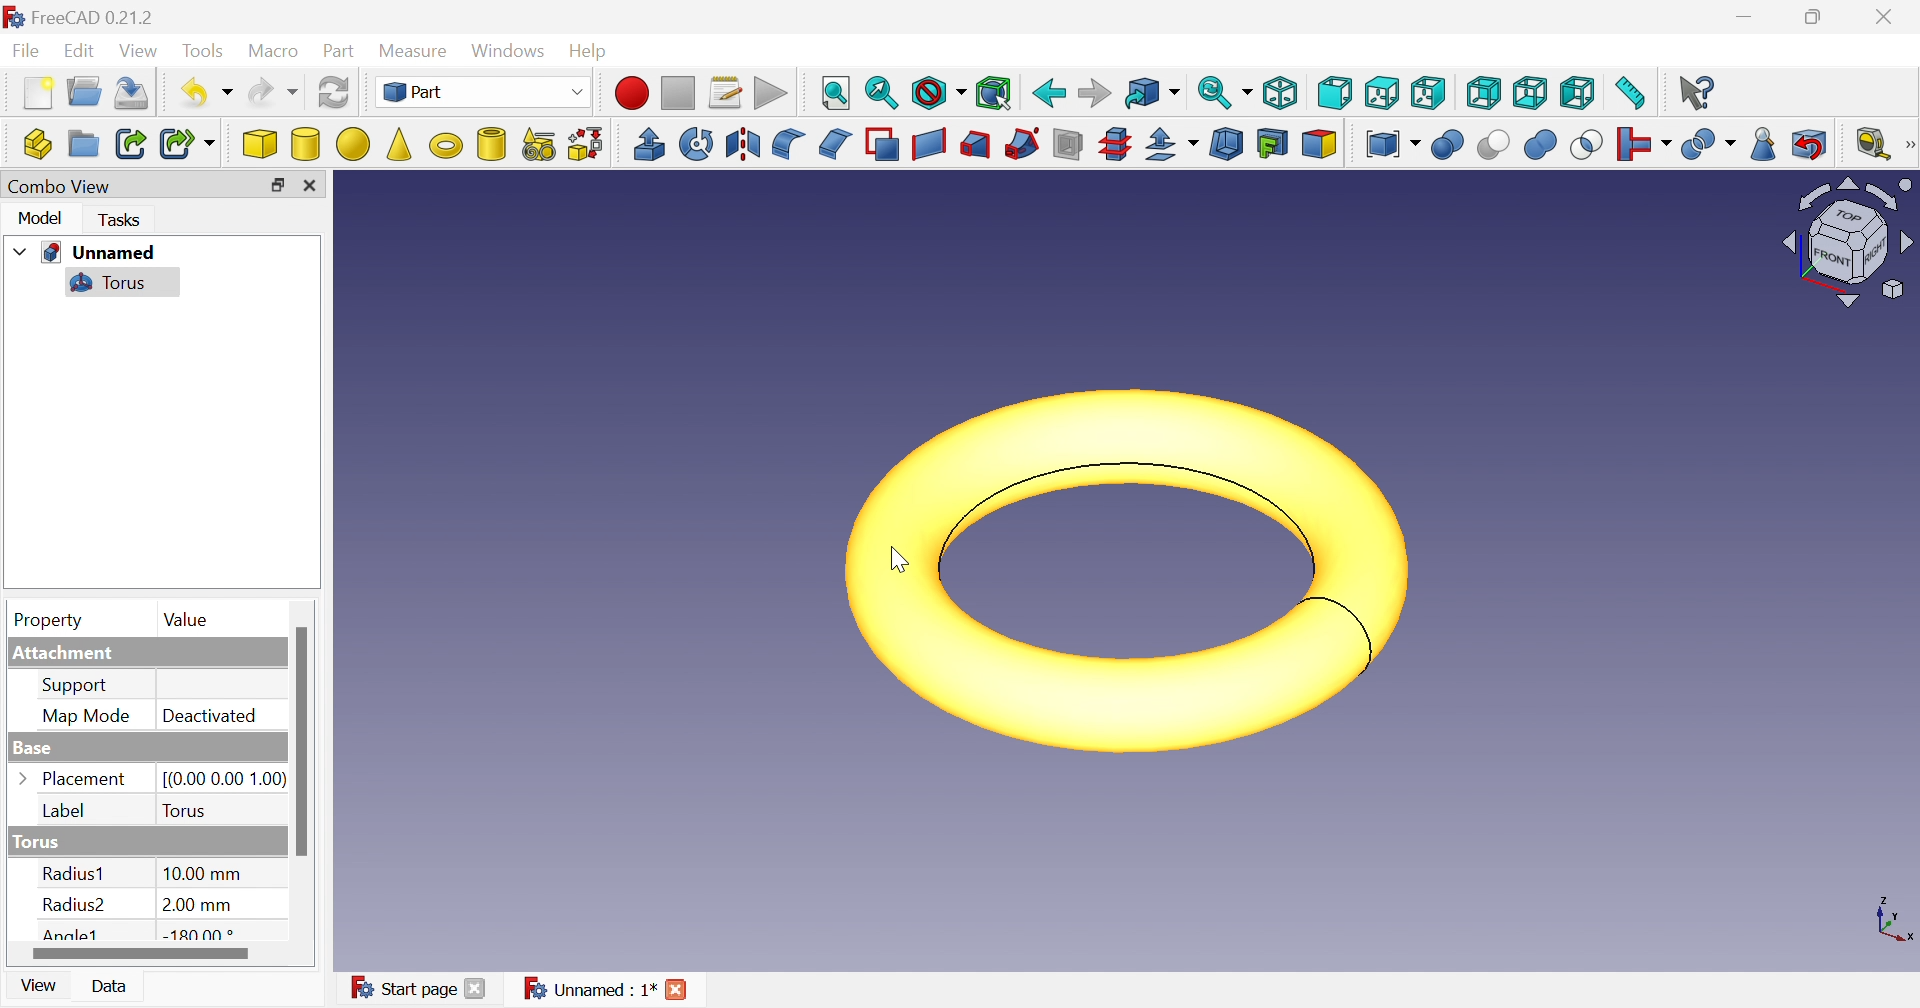 The image size is (1920, 1008). What do you see at coordinates (679, 92) in the screenshot?
I see `Stop macro recording` at bounding box center [679, 92].